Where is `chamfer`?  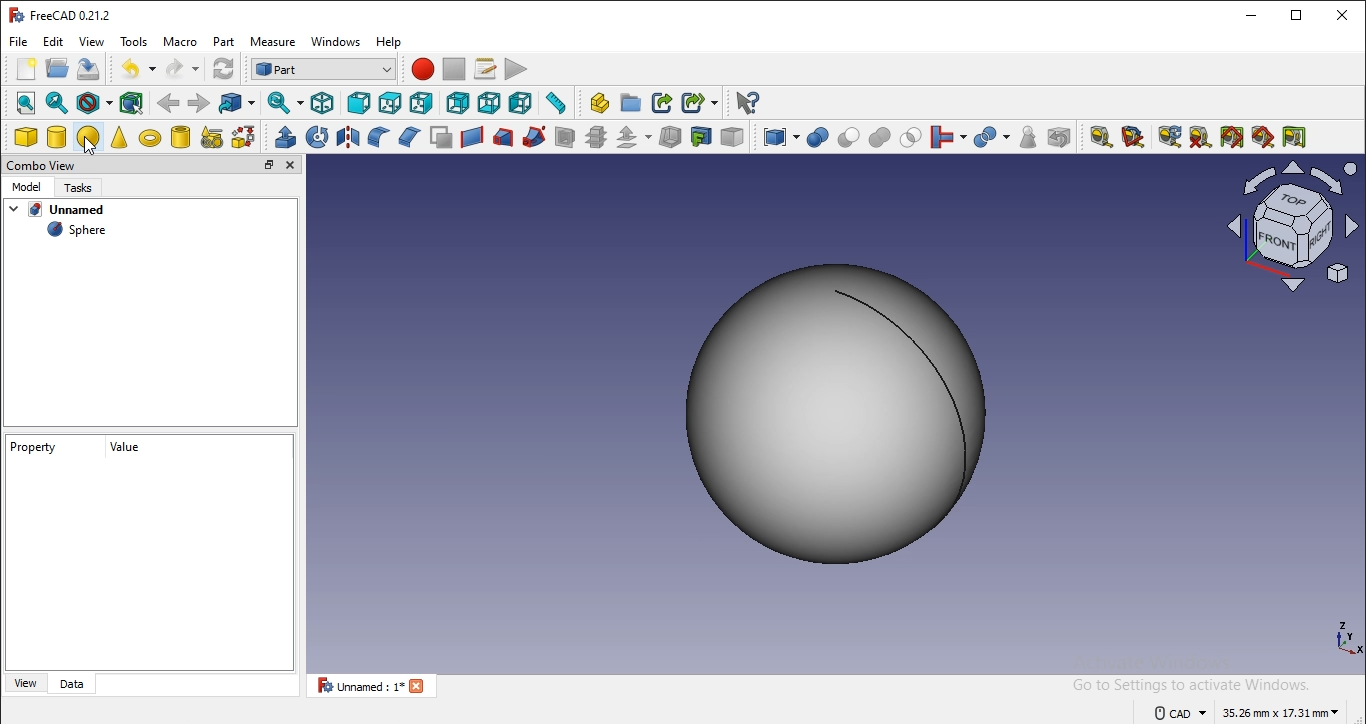
chamfer is located at coordinates (409, 138).